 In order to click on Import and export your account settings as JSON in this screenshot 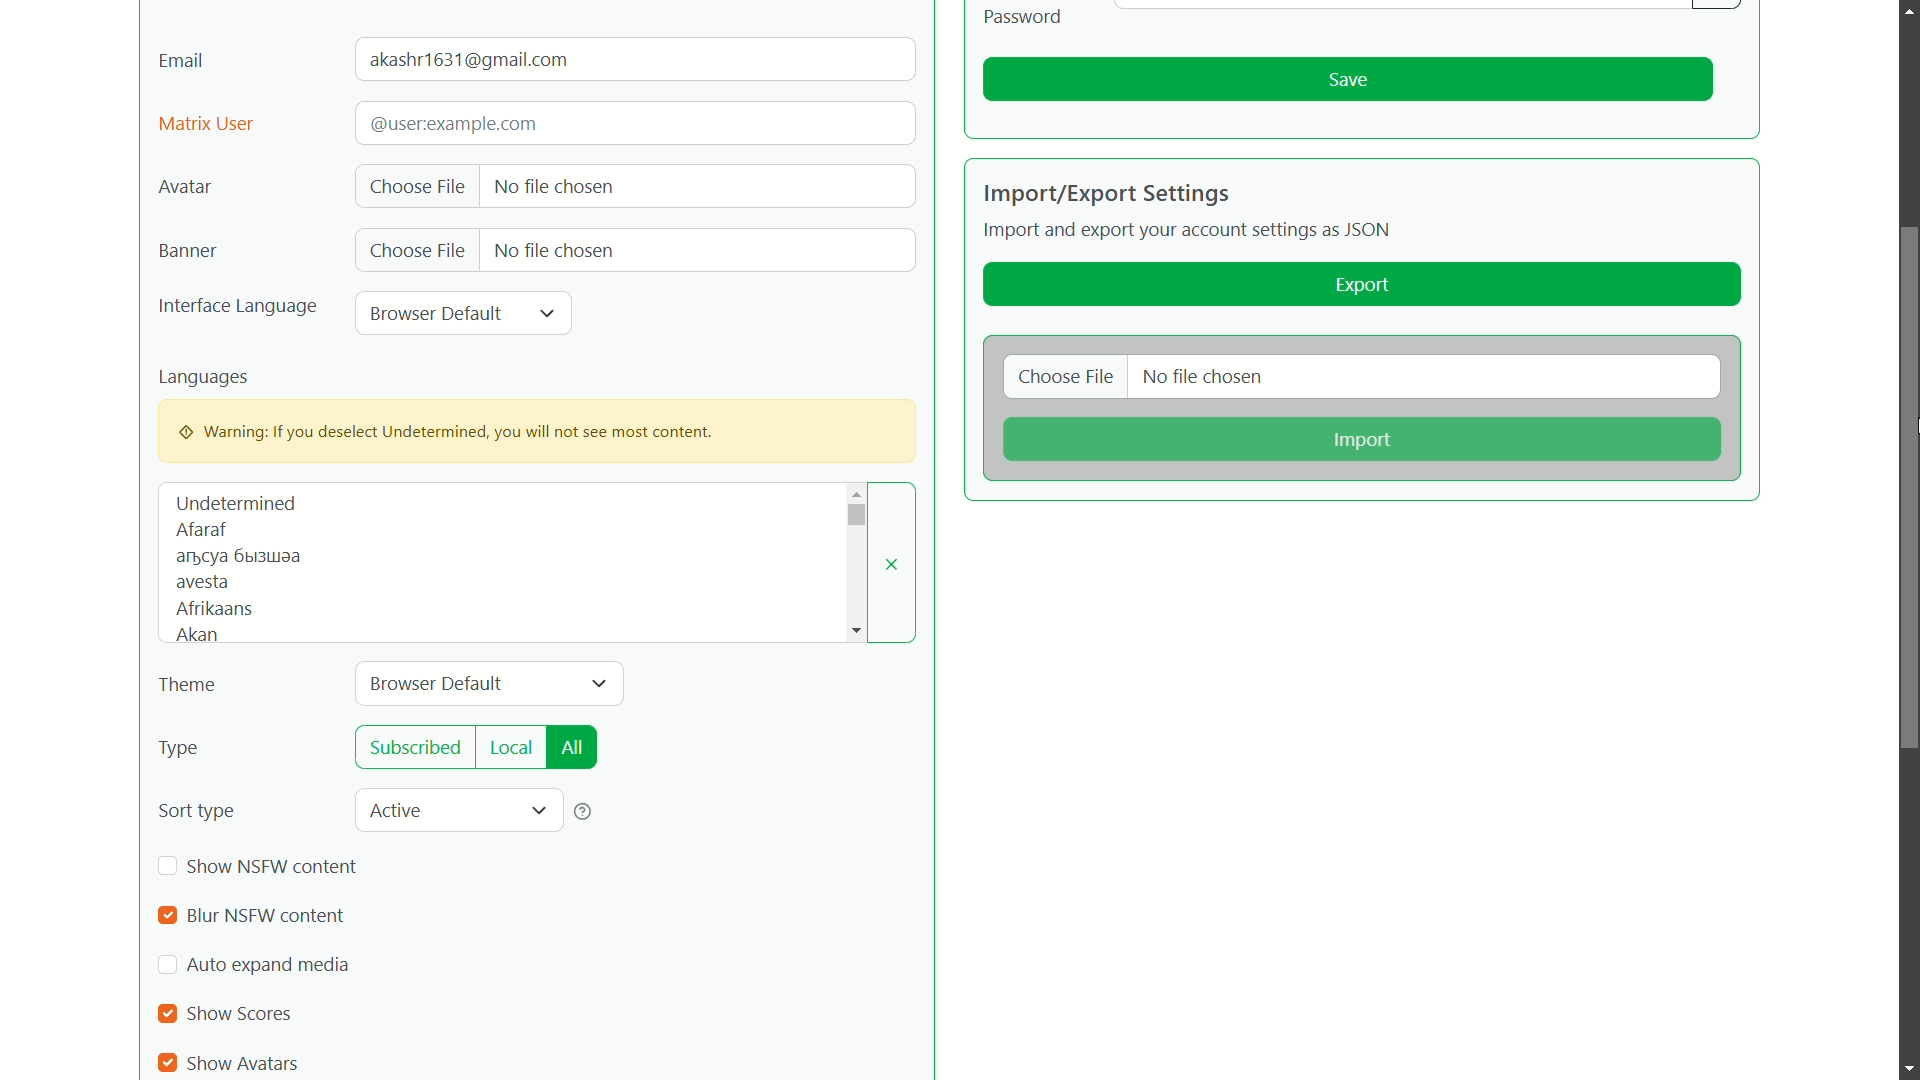, I will do `click(1191, 233)`.